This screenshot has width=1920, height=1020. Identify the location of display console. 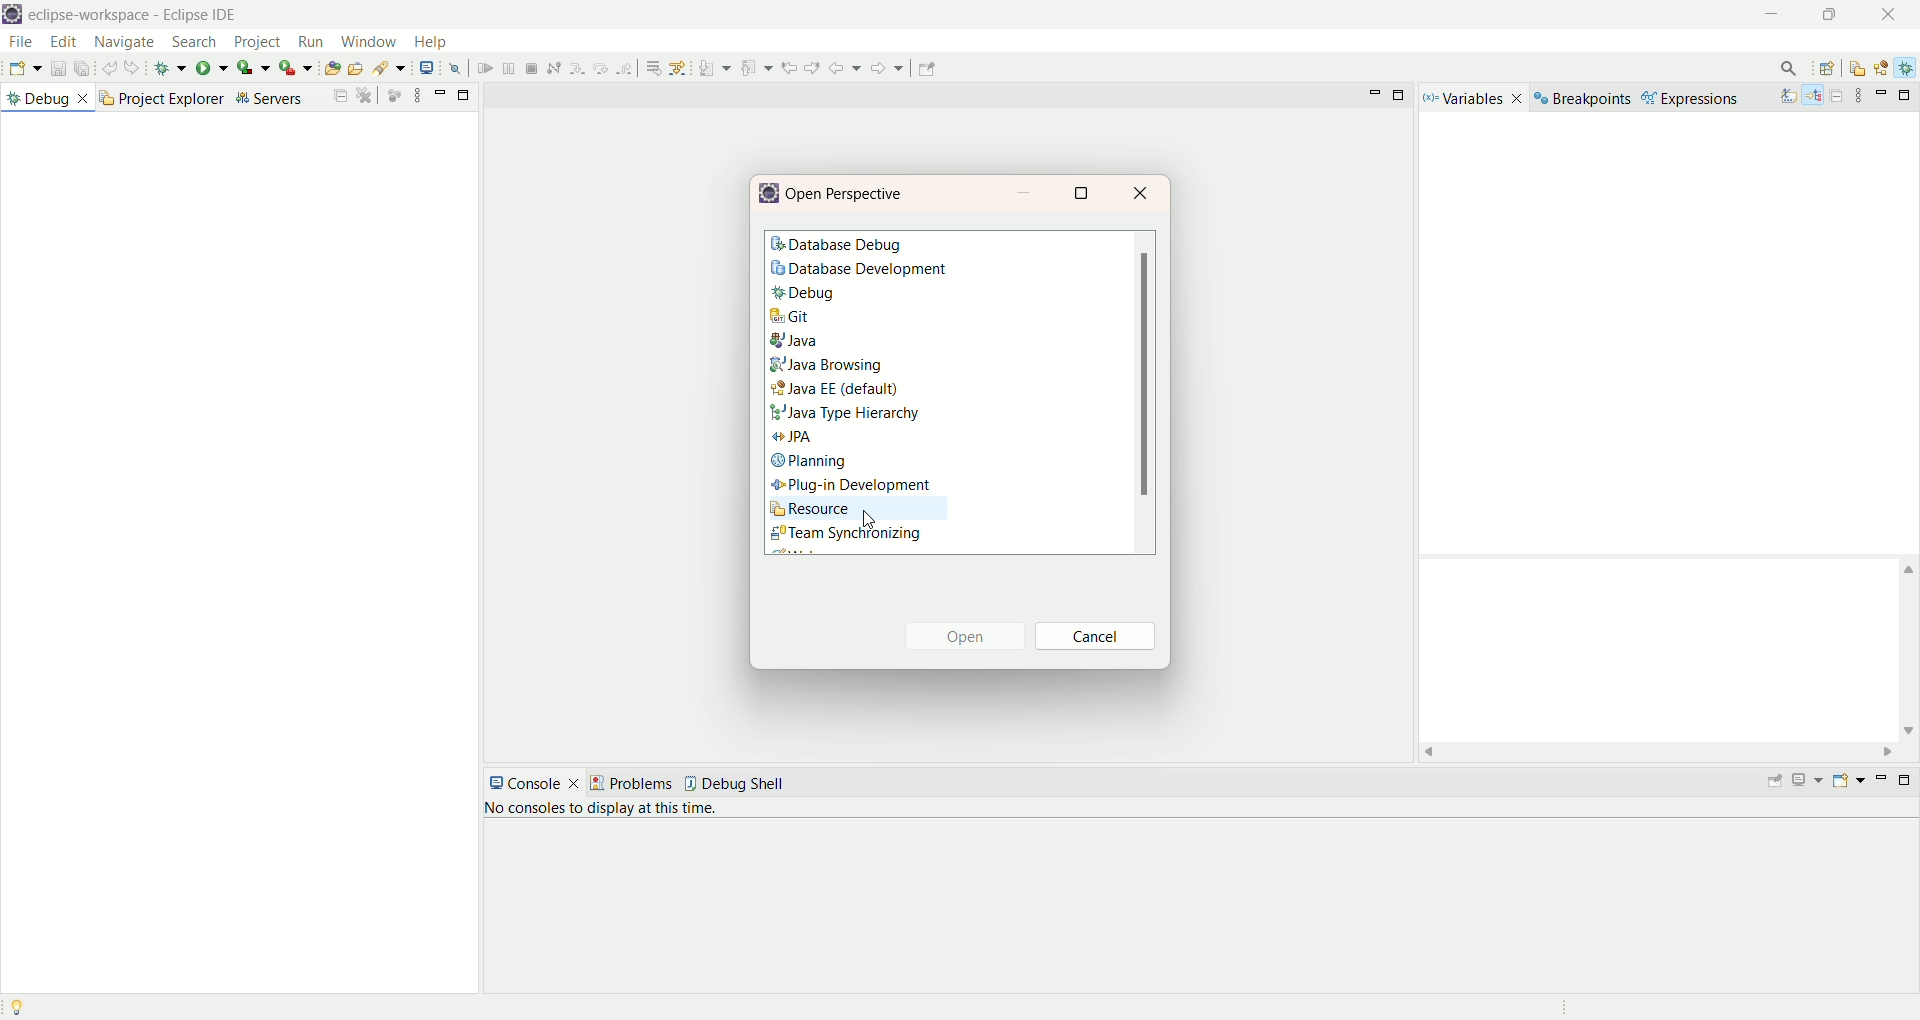
(1810, 778).